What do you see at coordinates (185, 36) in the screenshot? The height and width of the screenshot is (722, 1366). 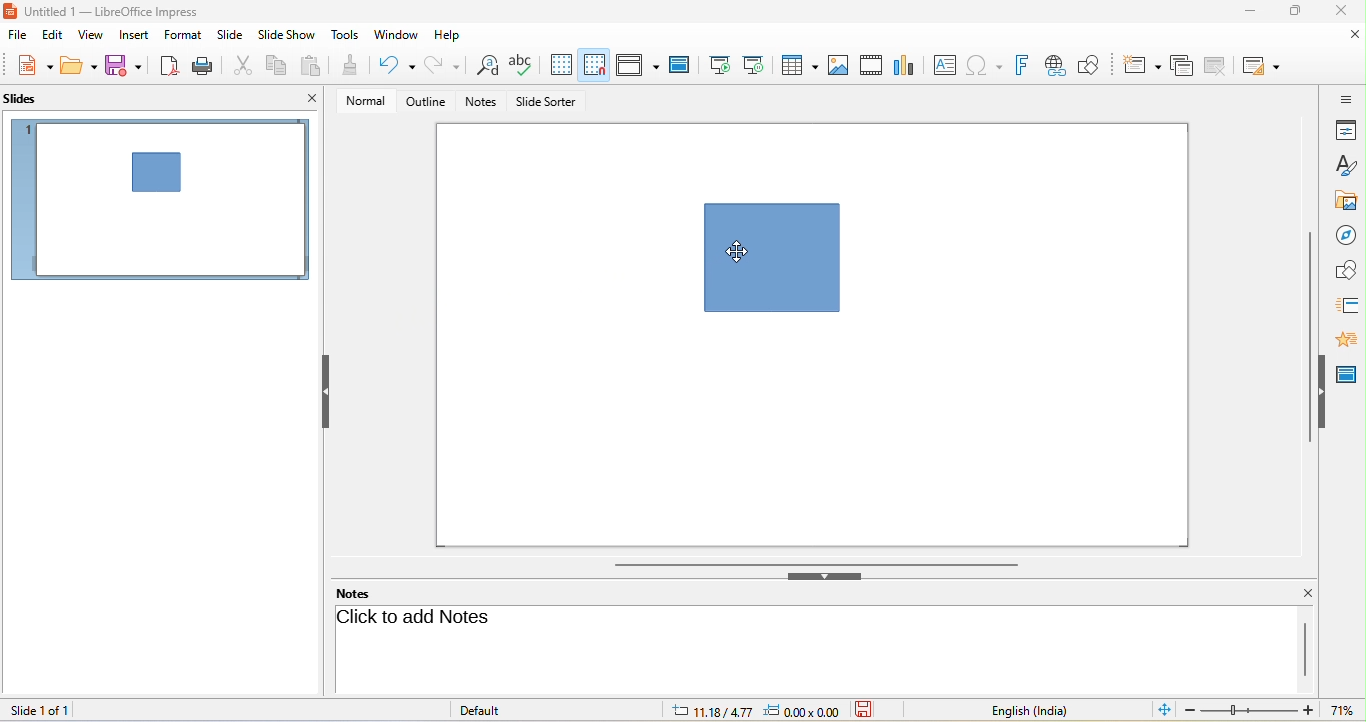 I see `format` at bounding box center [185, 36].